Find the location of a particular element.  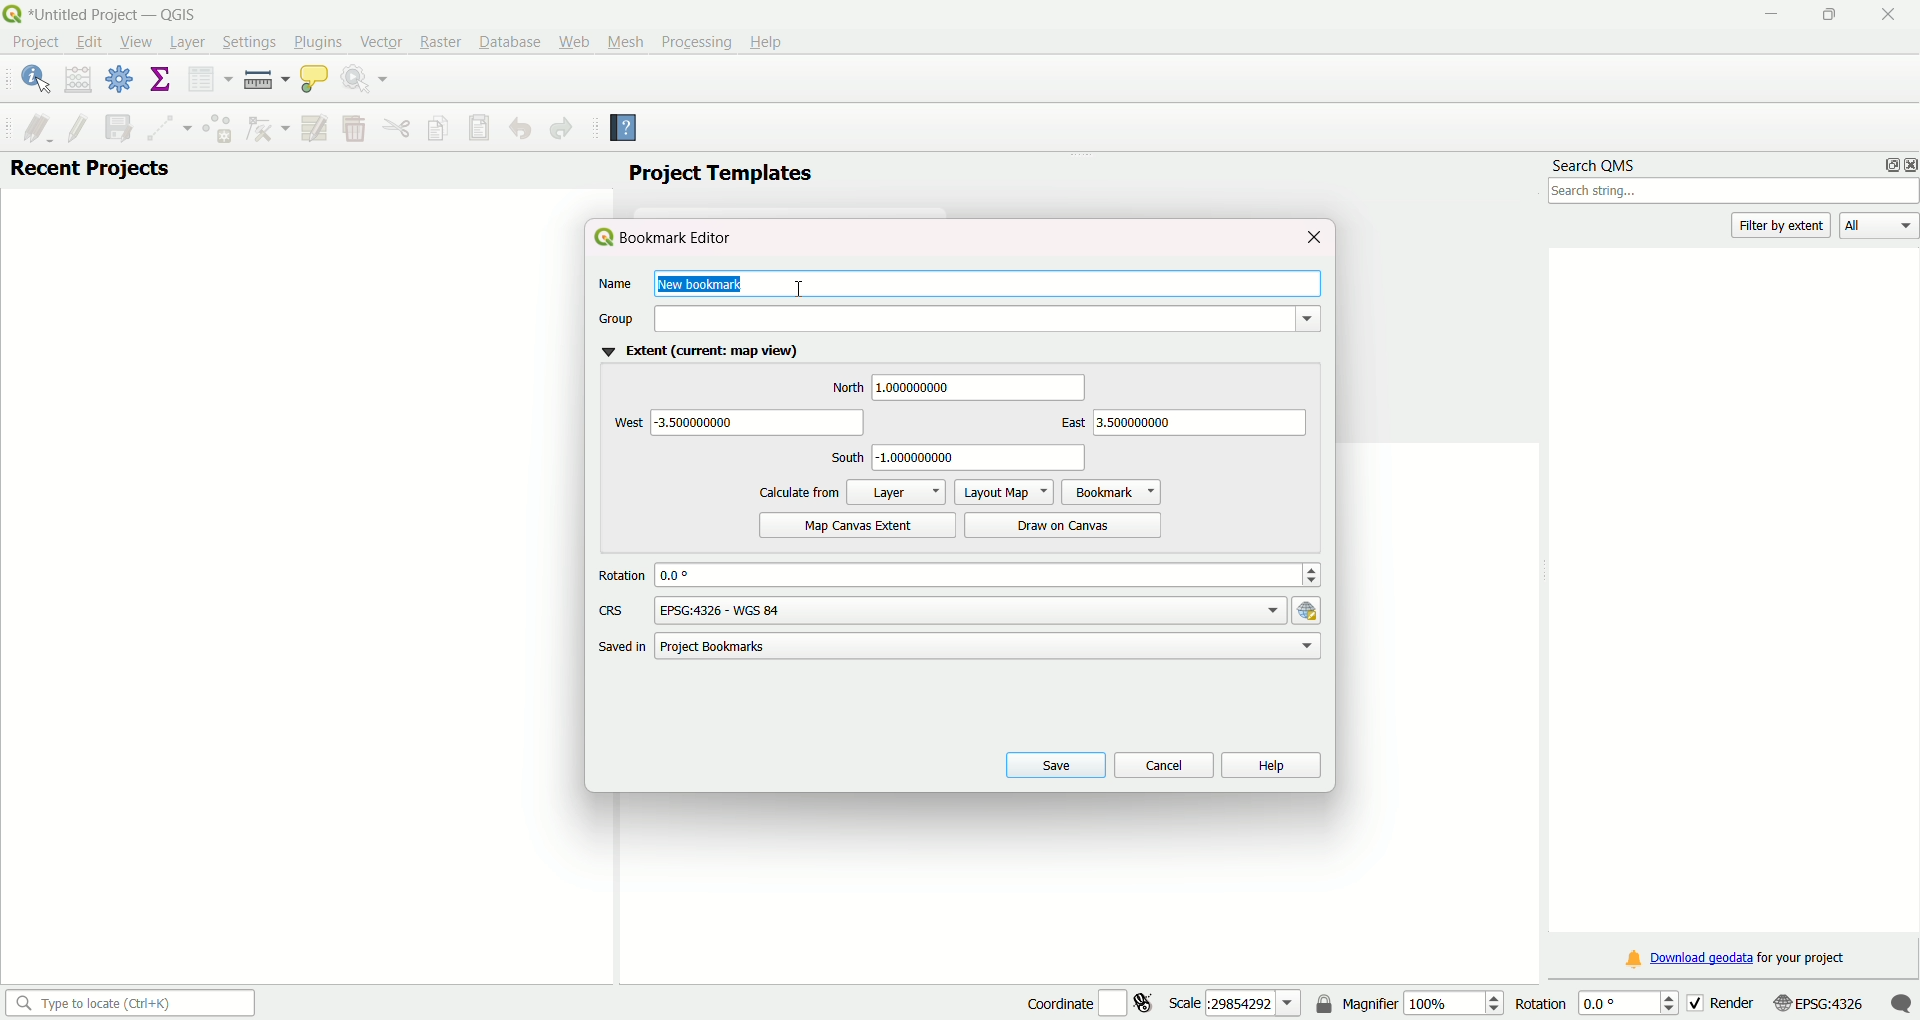

text box is located at coordinates (985, 283).